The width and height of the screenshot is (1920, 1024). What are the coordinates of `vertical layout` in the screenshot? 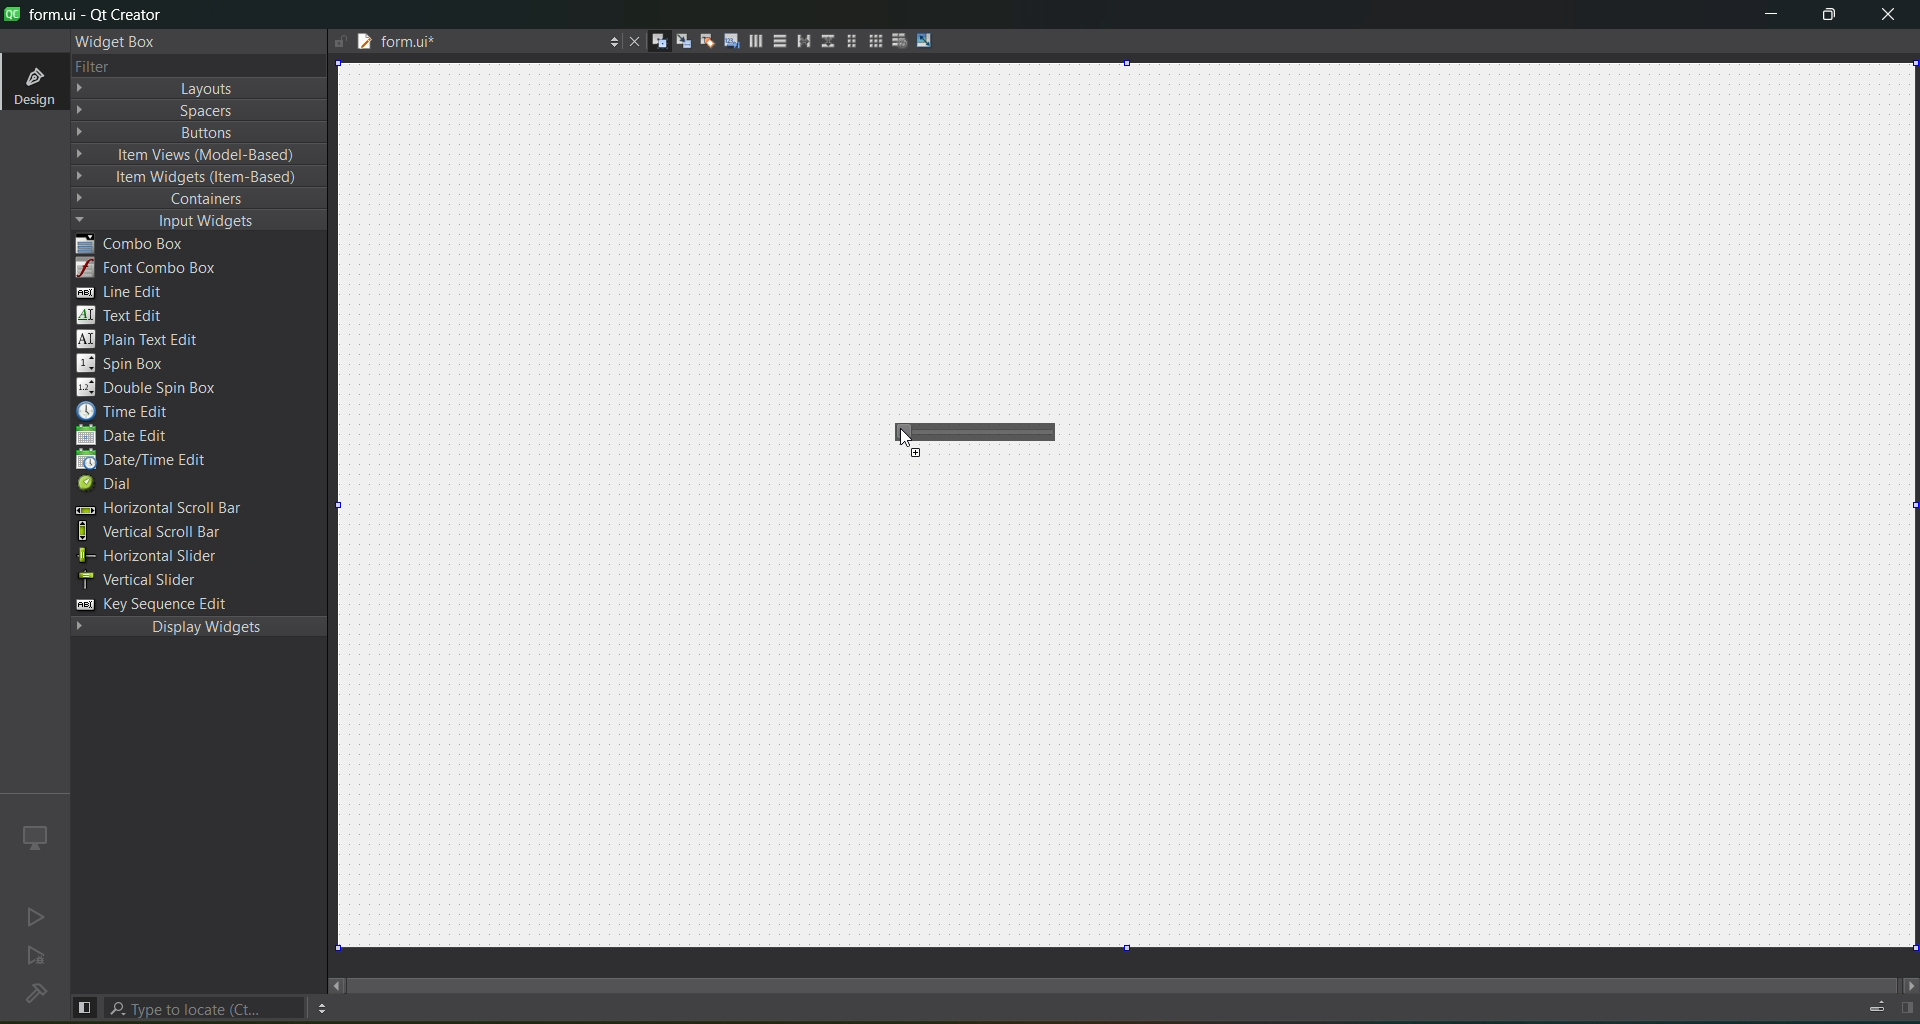 It's located at (777, 41).